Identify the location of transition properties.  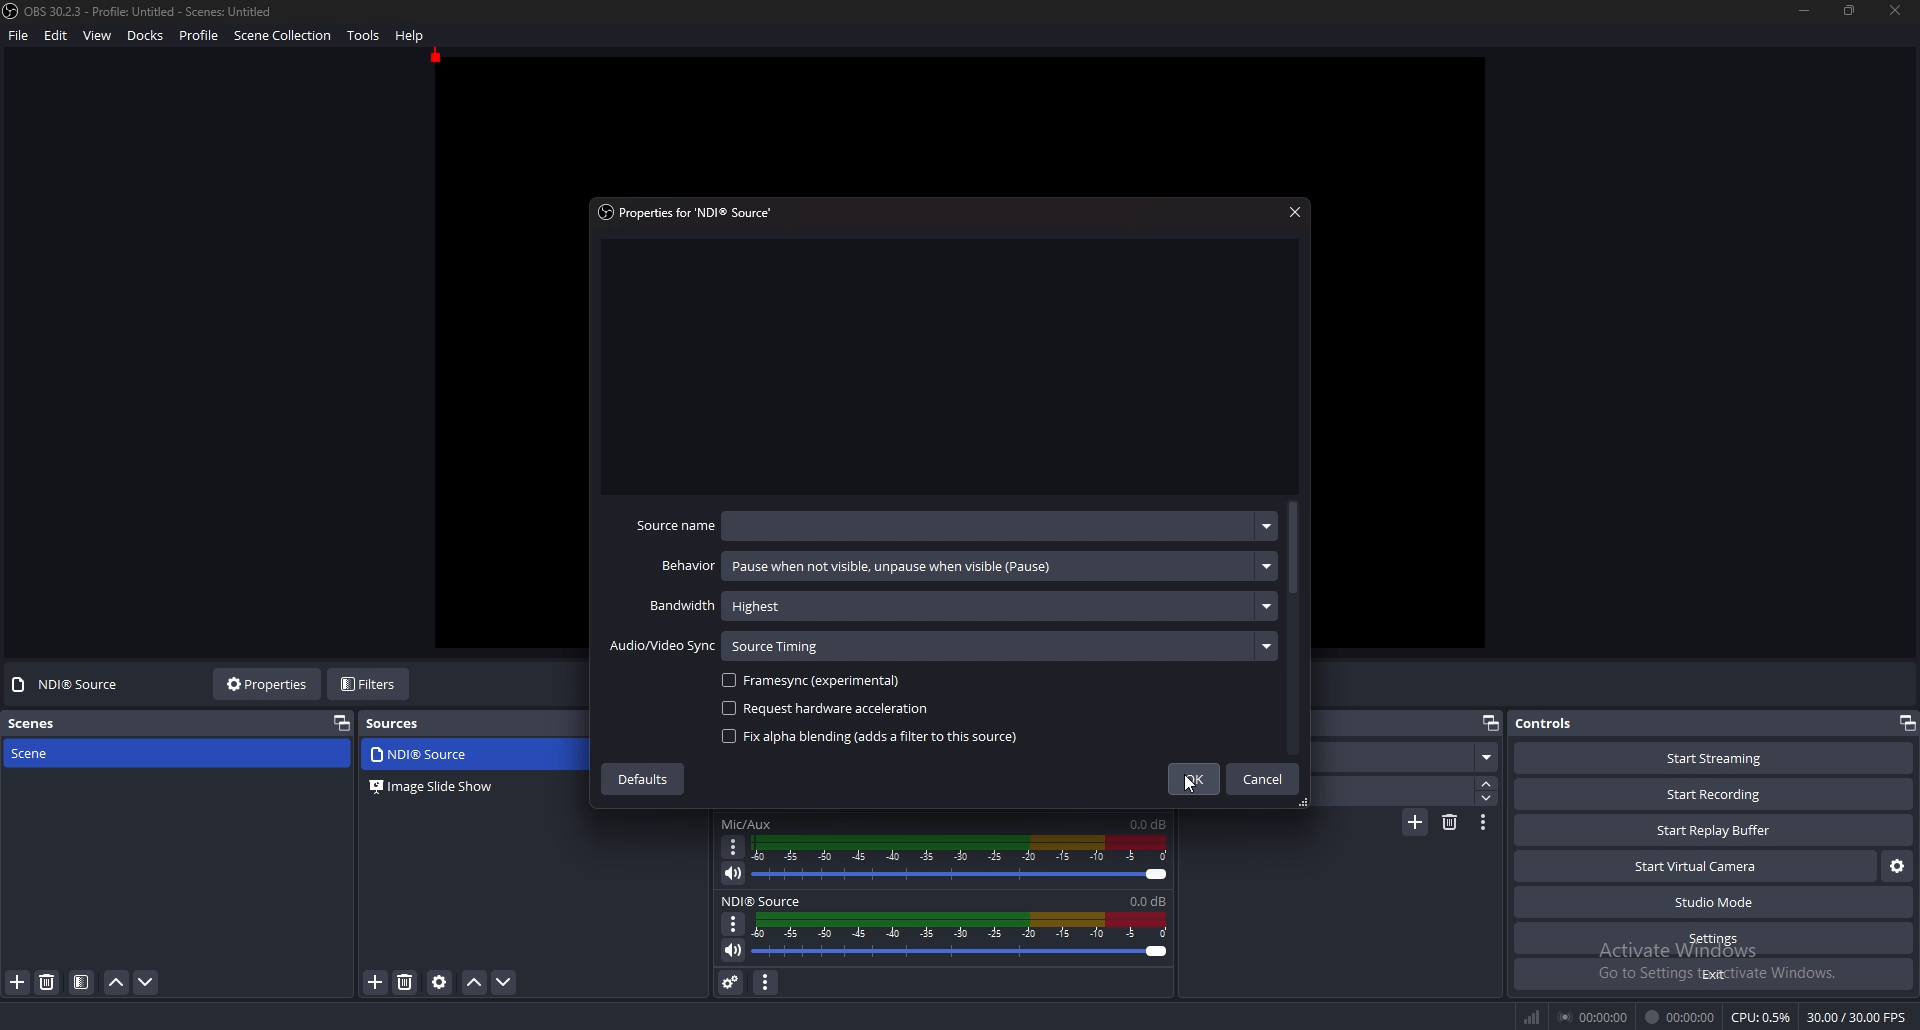
(1482, 823).